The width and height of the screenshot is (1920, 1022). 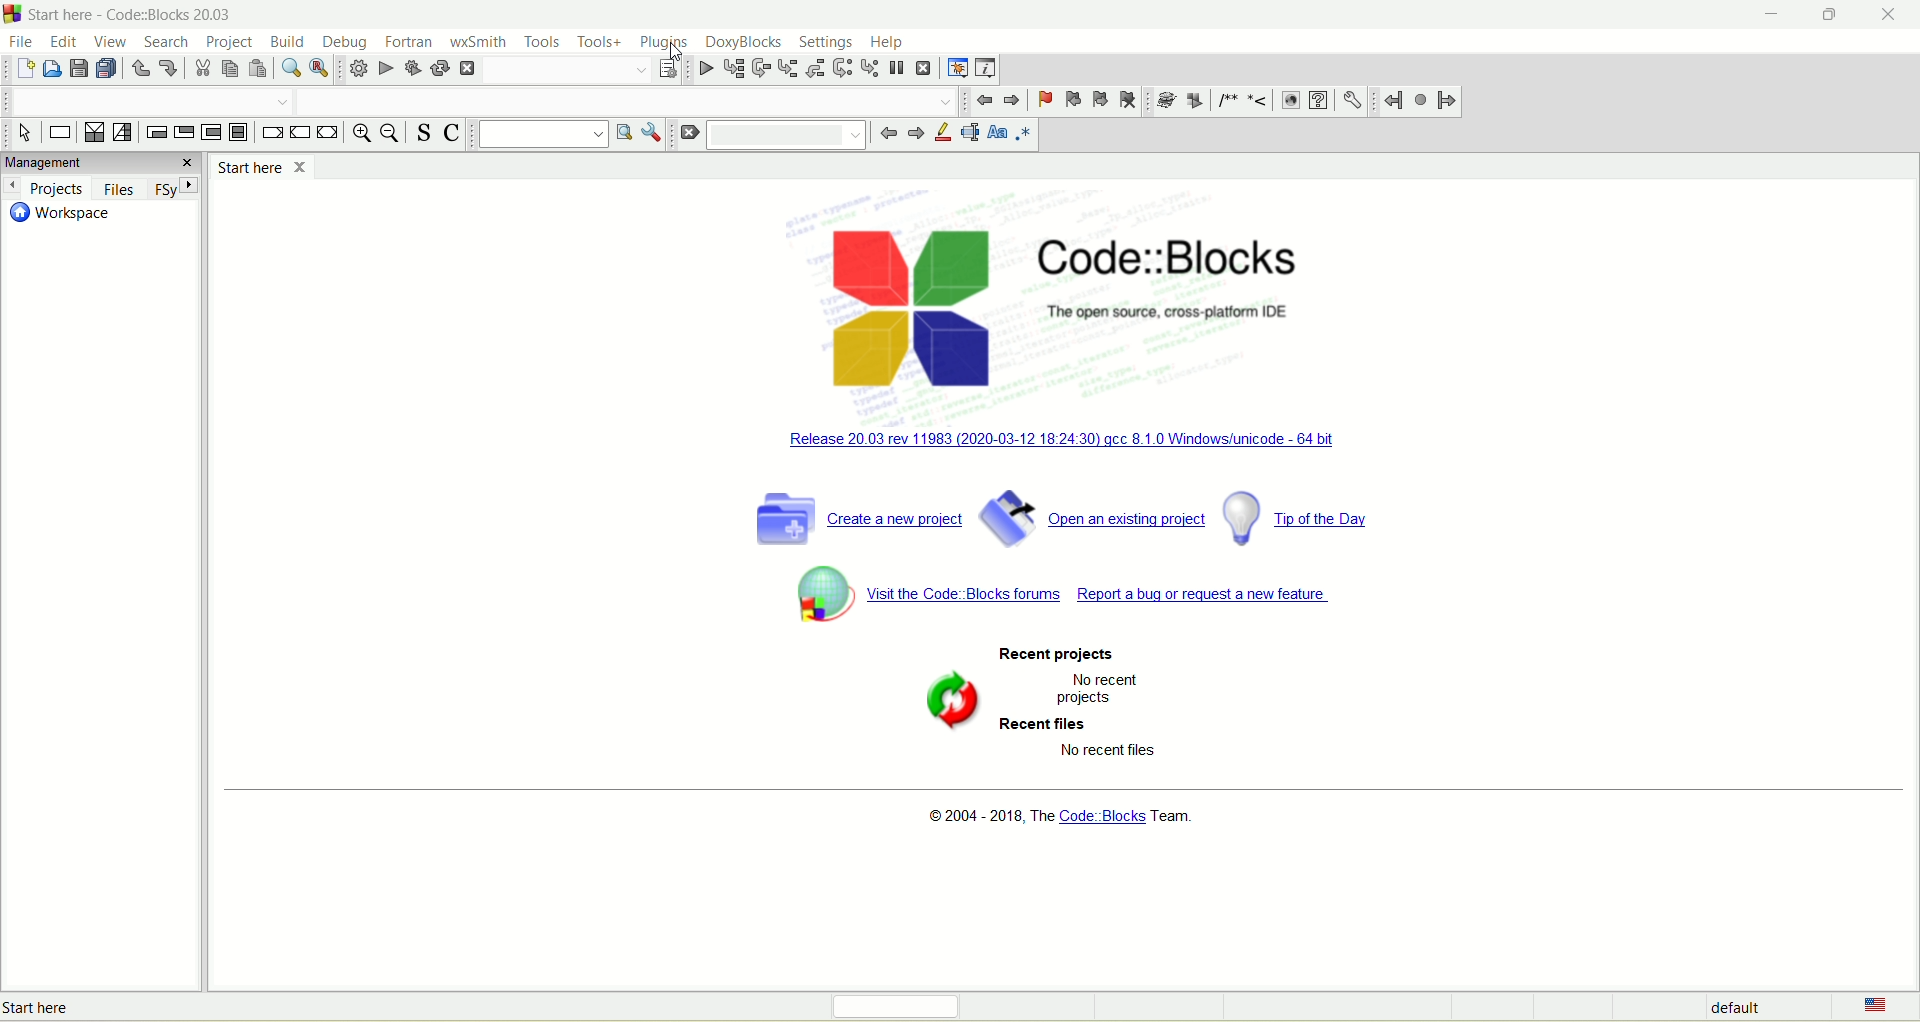 I want to click on step into, so click(x=787, y=67).